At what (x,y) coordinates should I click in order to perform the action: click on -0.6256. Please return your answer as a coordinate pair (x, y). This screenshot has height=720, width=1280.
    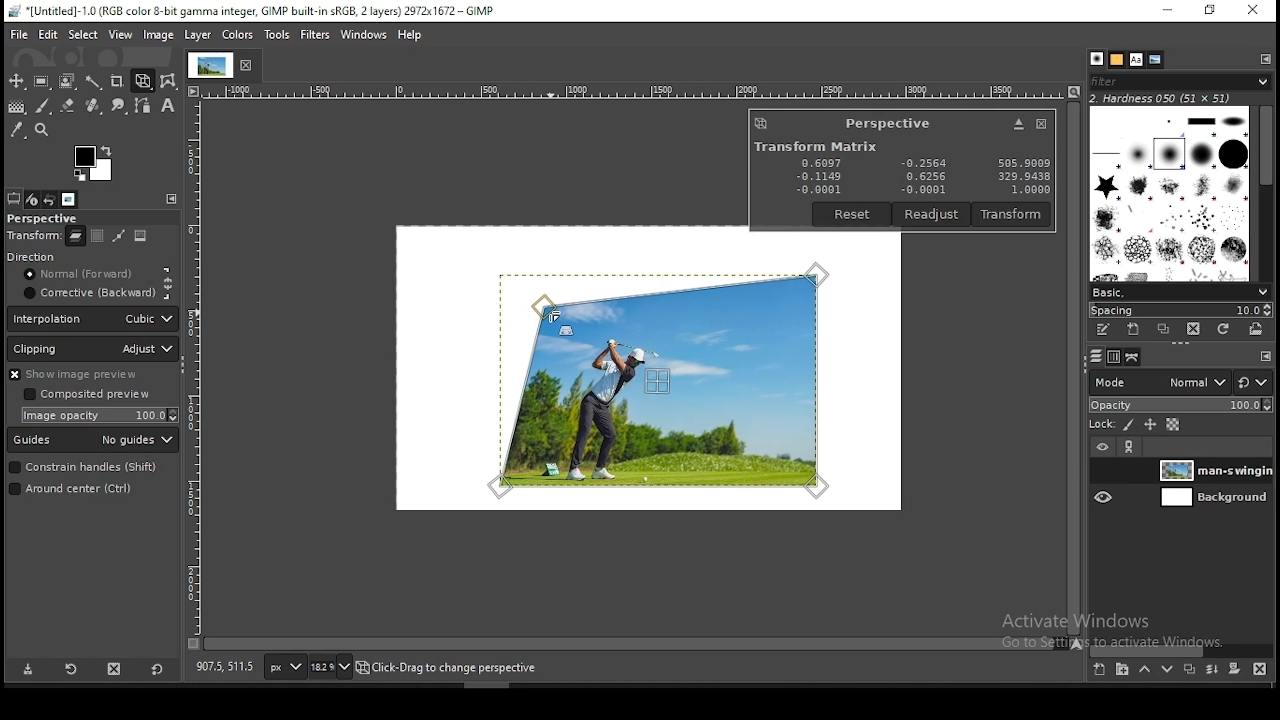
    Looking at the image, I should click on (922, 177).